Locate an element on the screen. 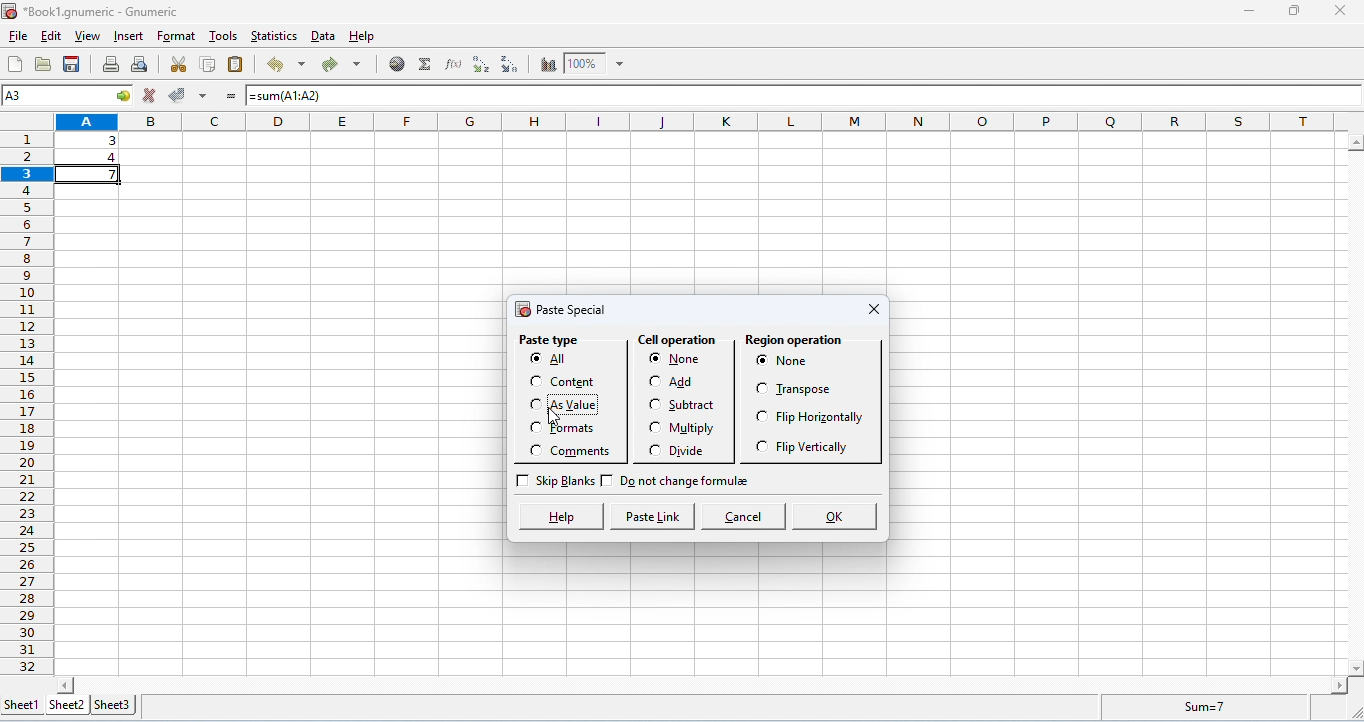 The height and width of the screenshot is (722, 1364). Checkbox is located at coordinates (533, 403).